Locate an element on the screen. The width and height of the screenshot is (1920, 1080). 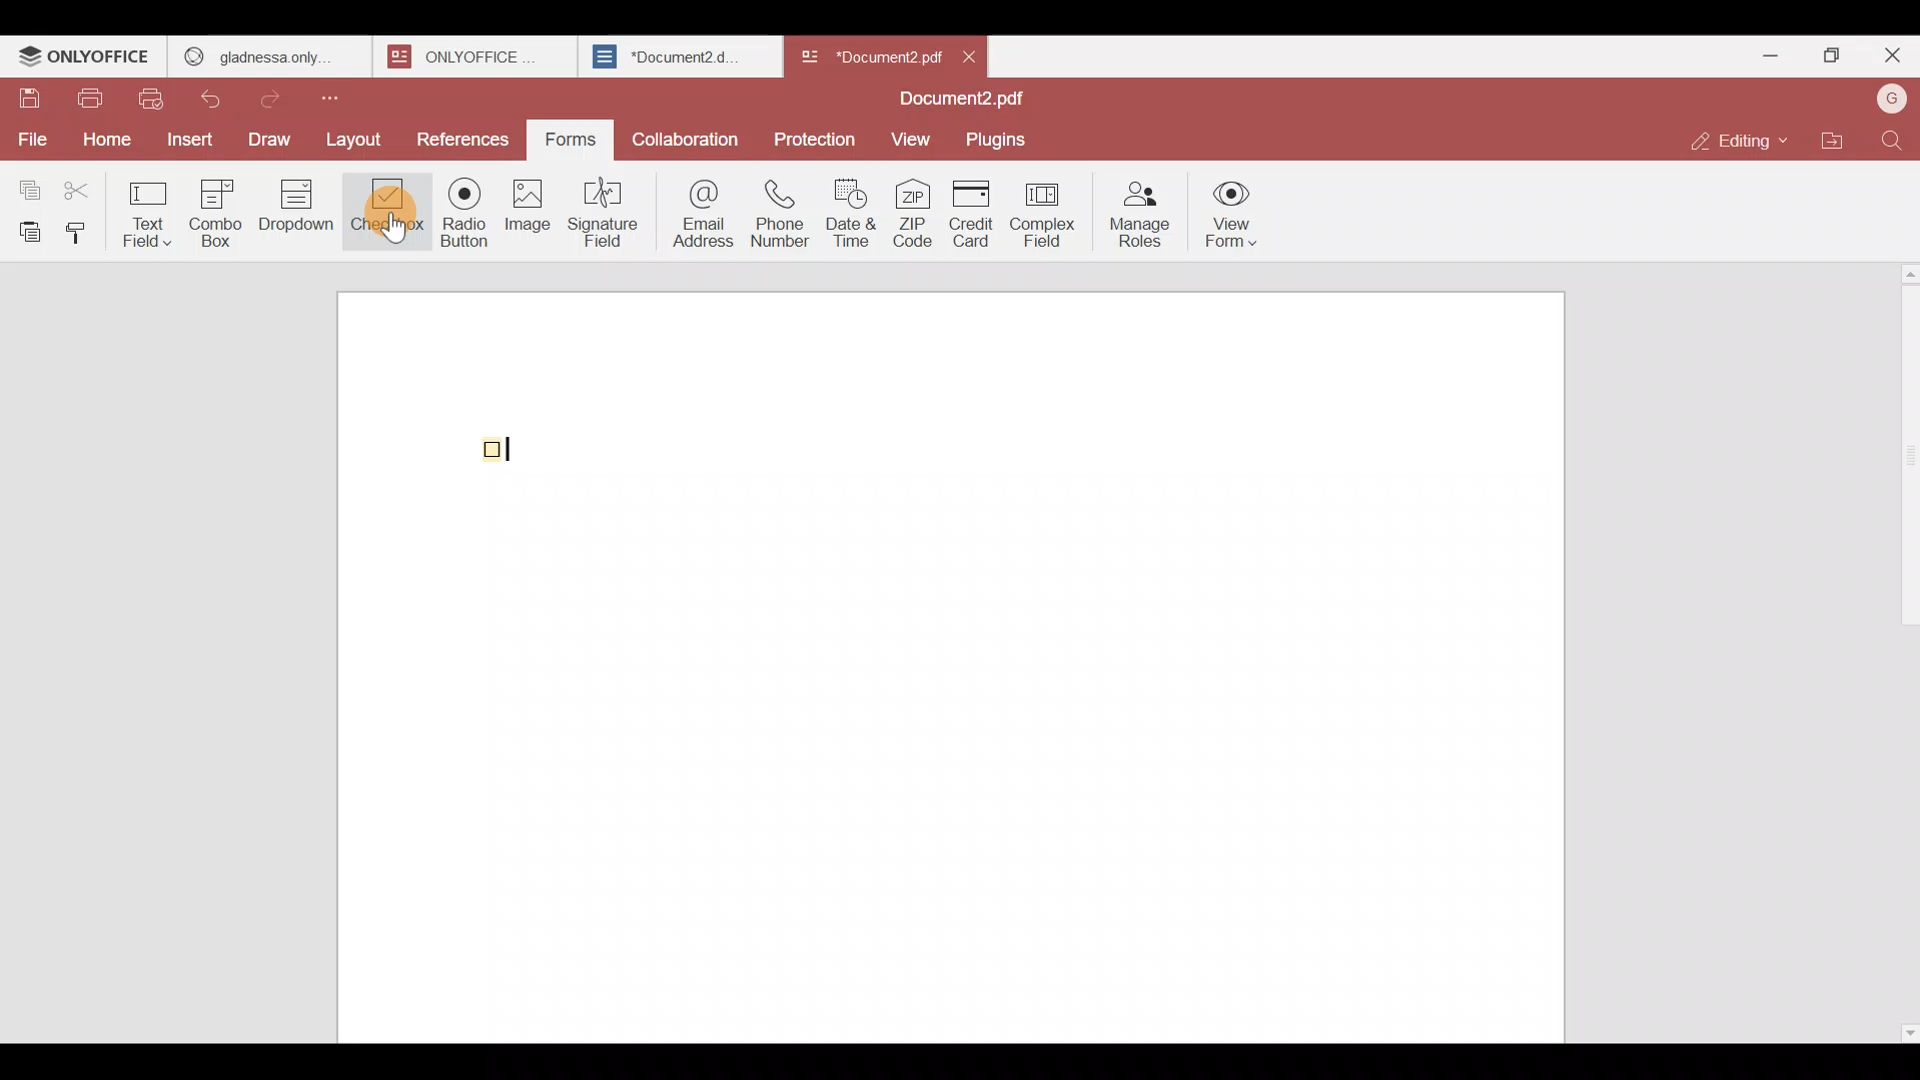
Complex field is located at coordinates (1040, 216).